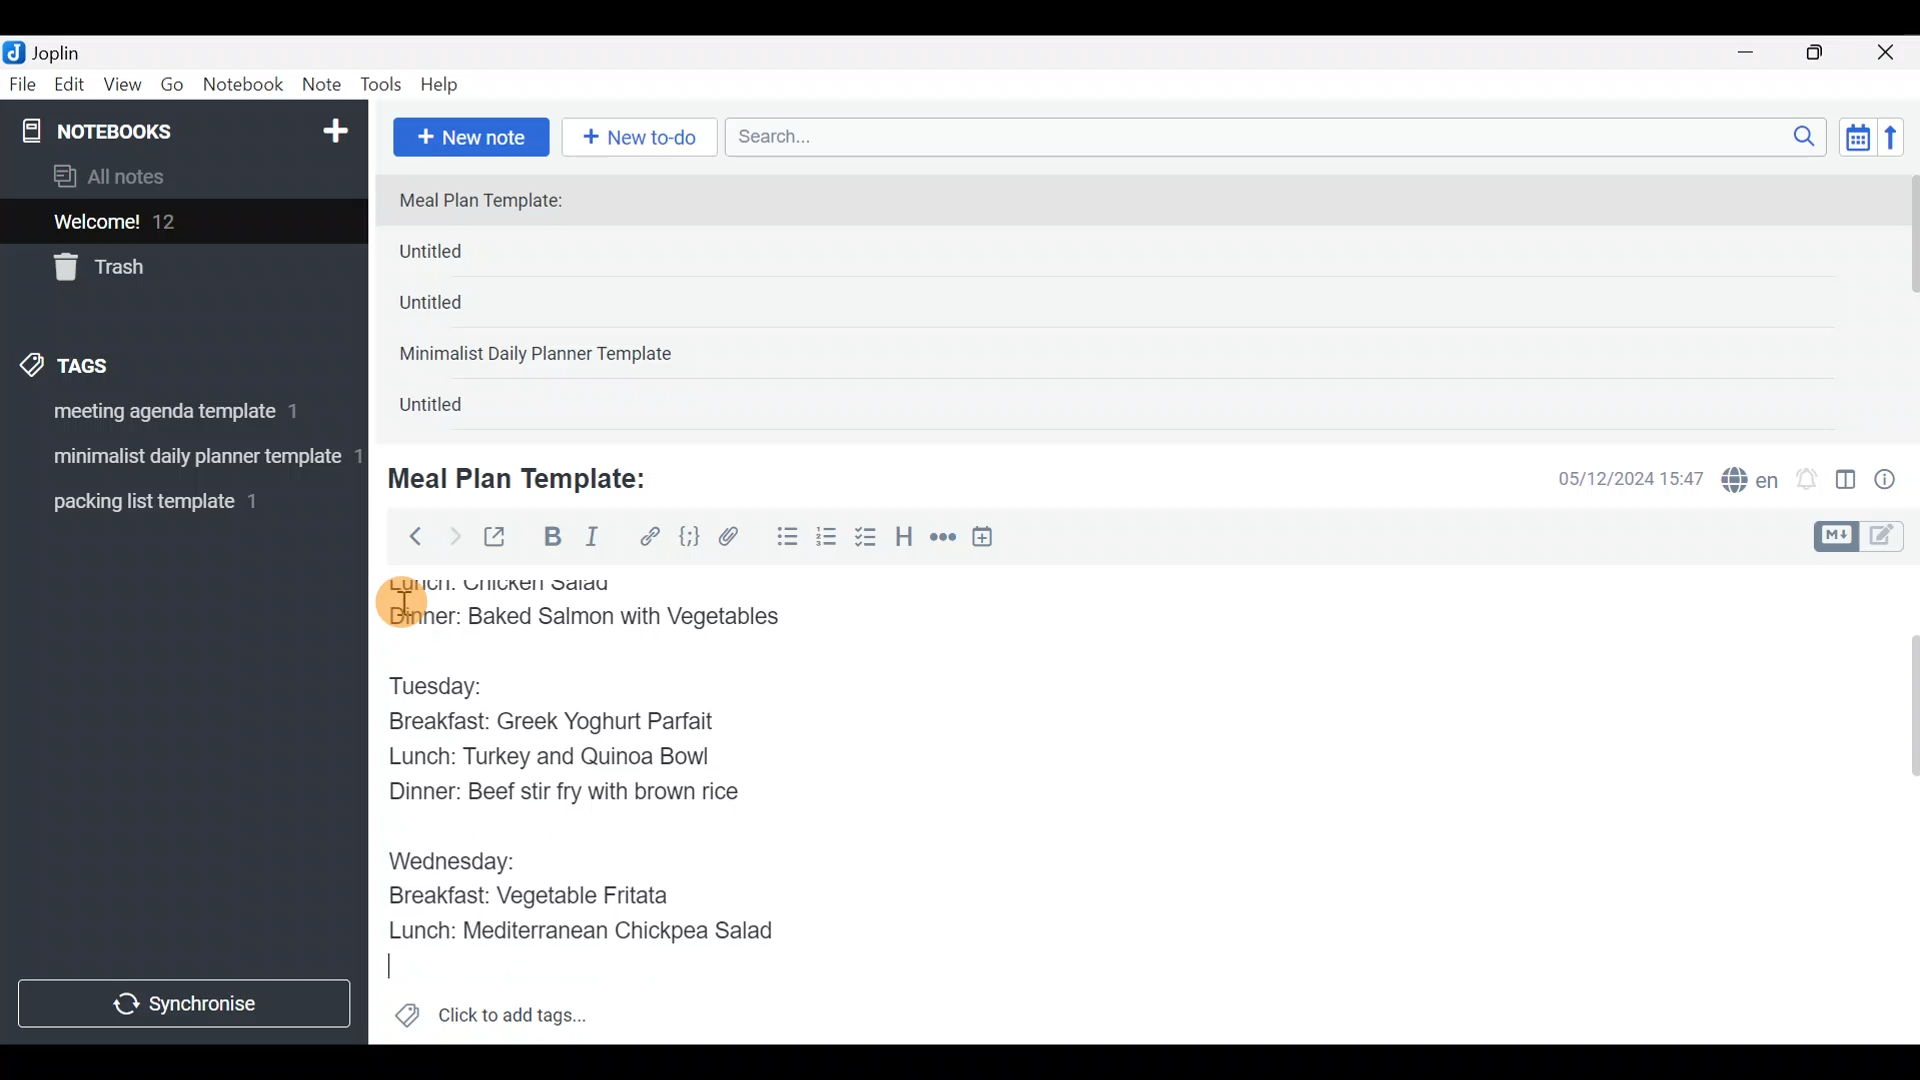 The height and width of the screenshot is (1080, 1920). What do you see at coordinates (70, 88) in the screenshot?
I see `Edit` at bounding box center [70, 88].